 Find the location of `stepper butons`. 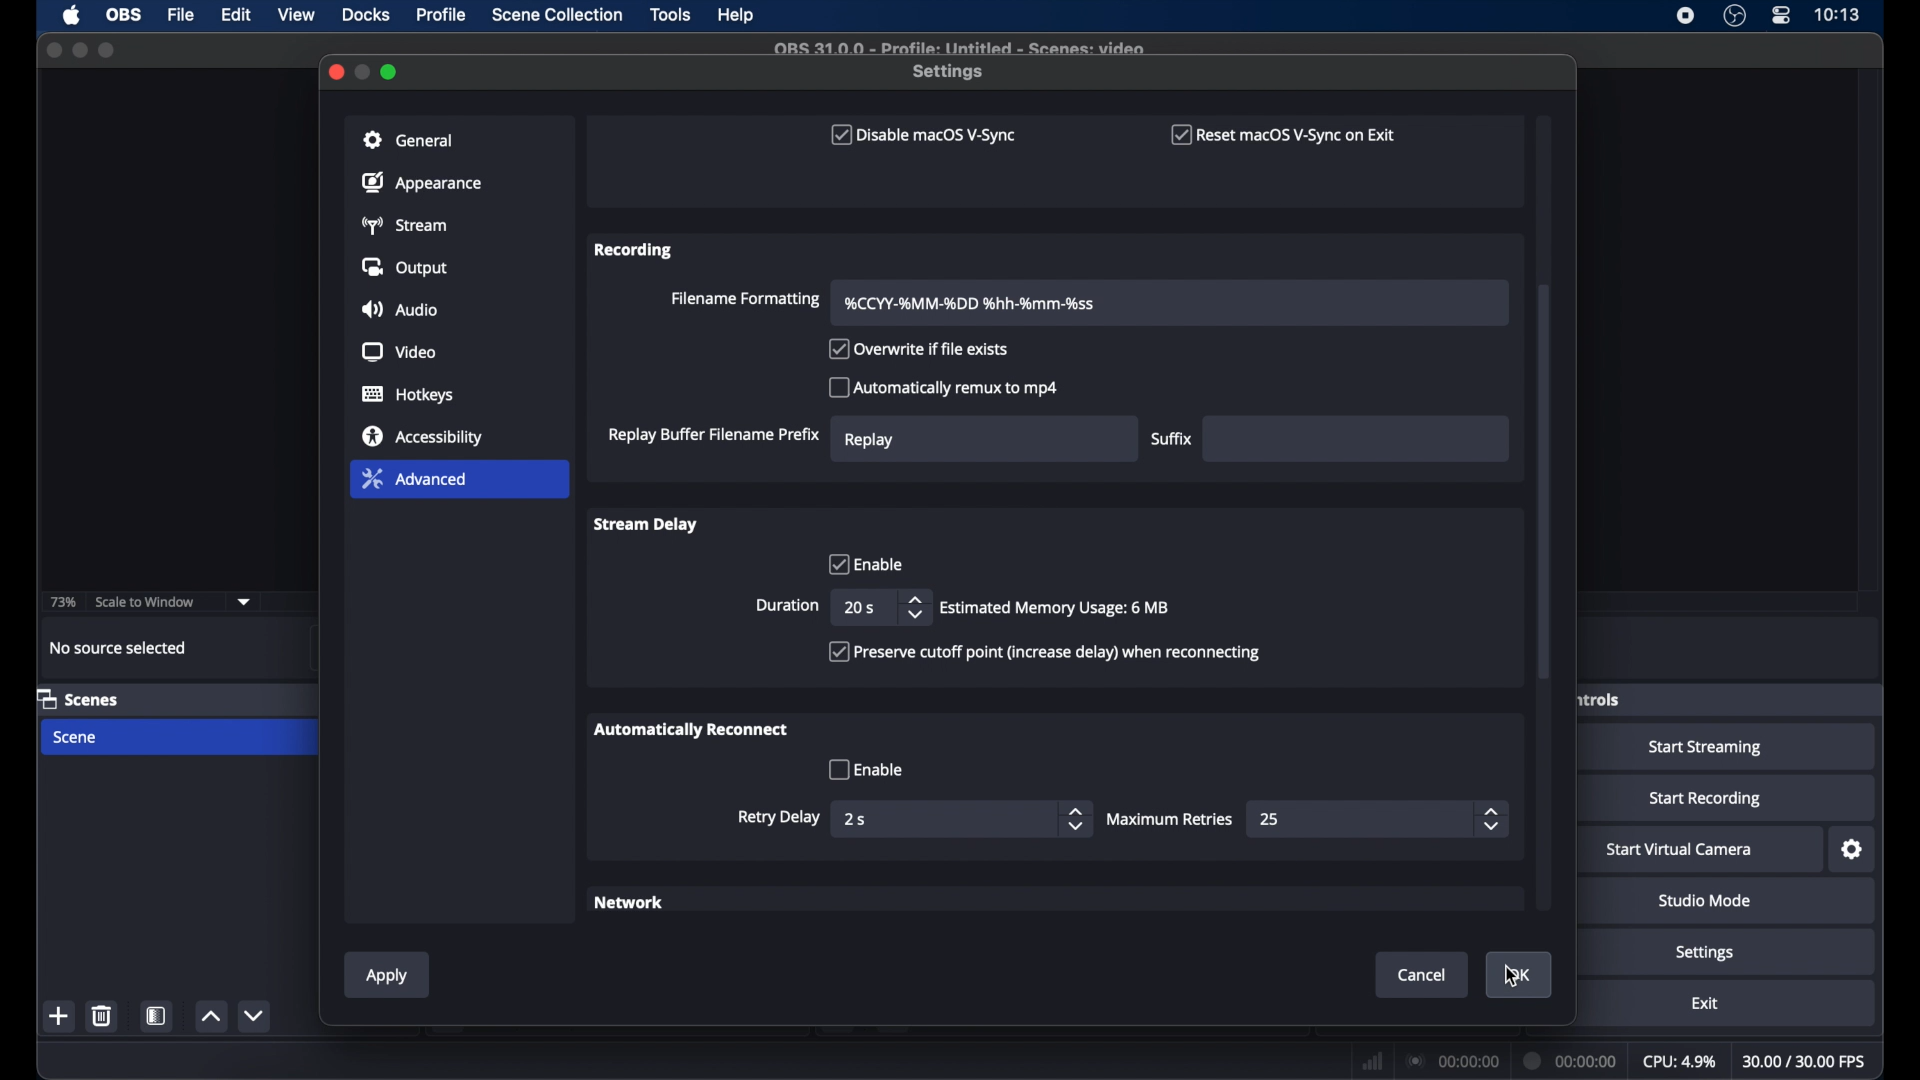

stepper butons is located at coordinates (1492, 819).